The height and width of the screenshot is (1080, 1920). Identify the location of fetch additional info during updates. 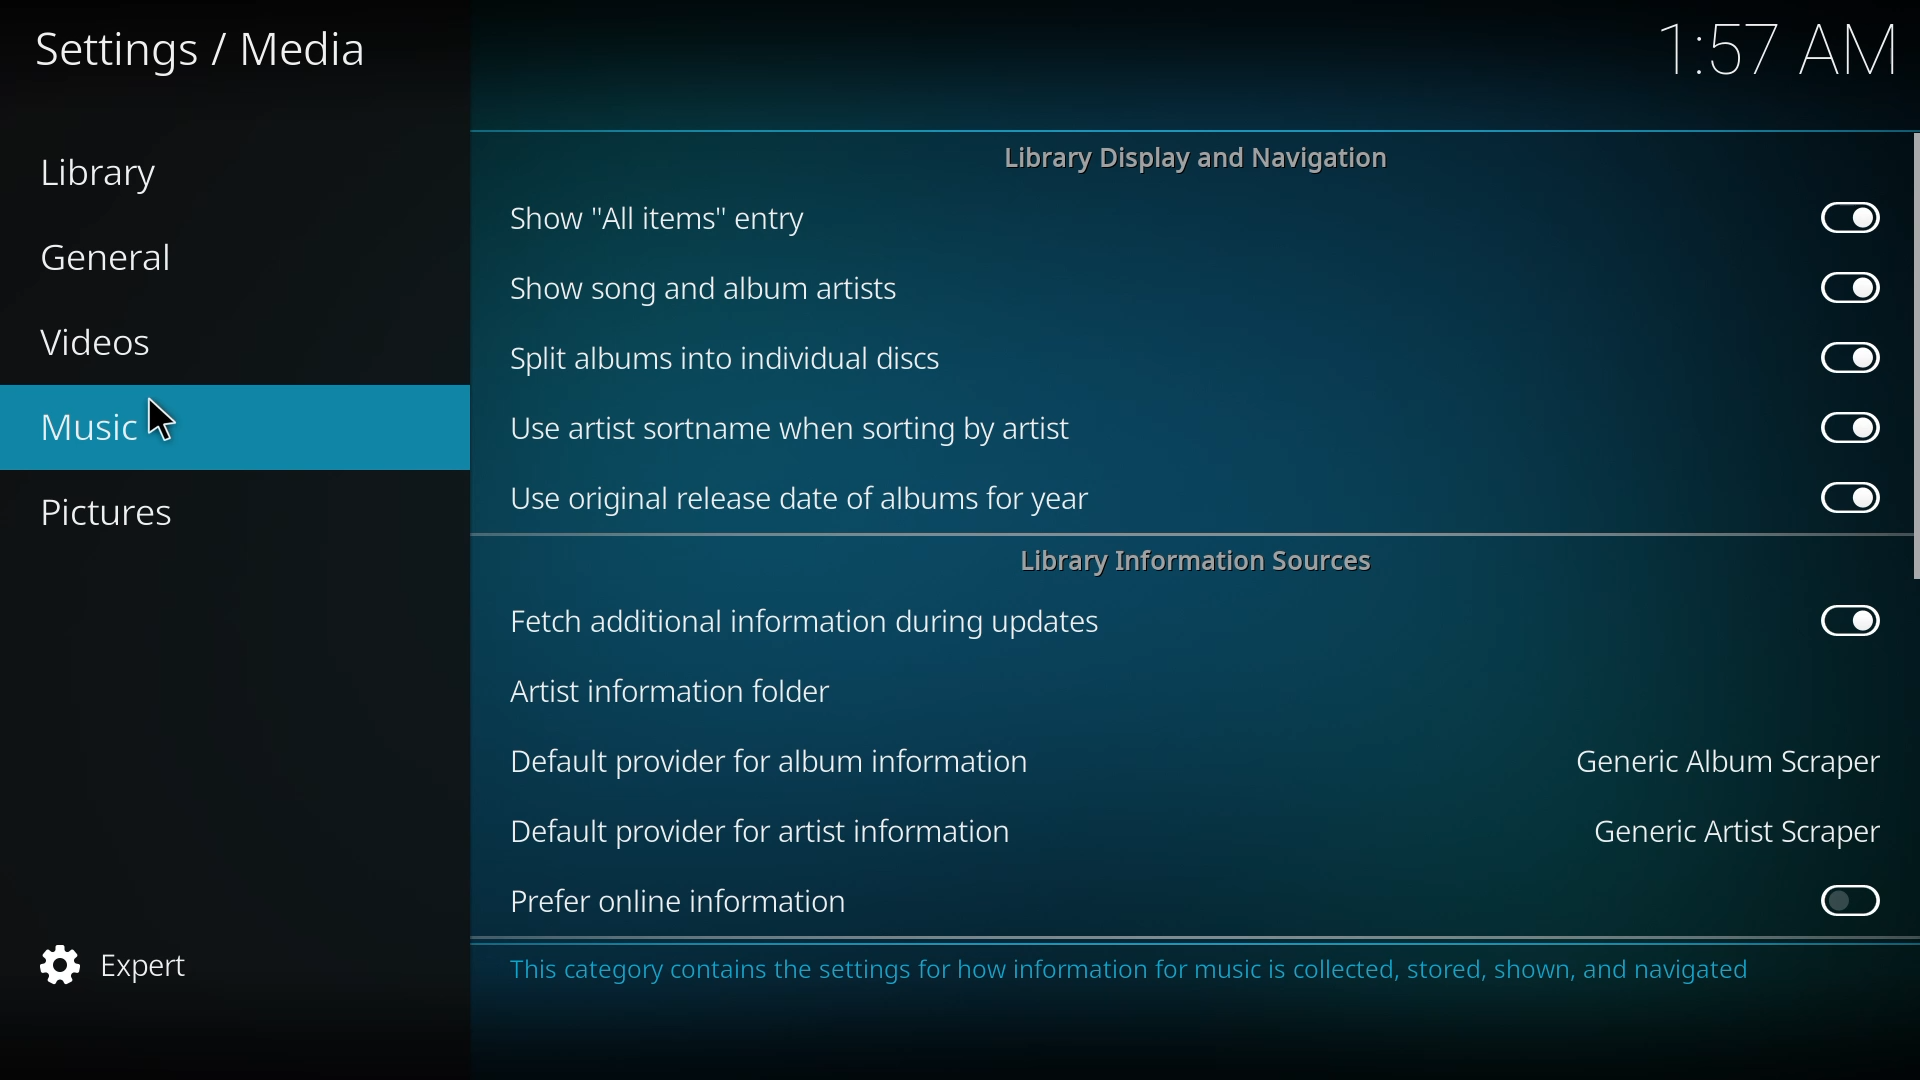
(805, 619).